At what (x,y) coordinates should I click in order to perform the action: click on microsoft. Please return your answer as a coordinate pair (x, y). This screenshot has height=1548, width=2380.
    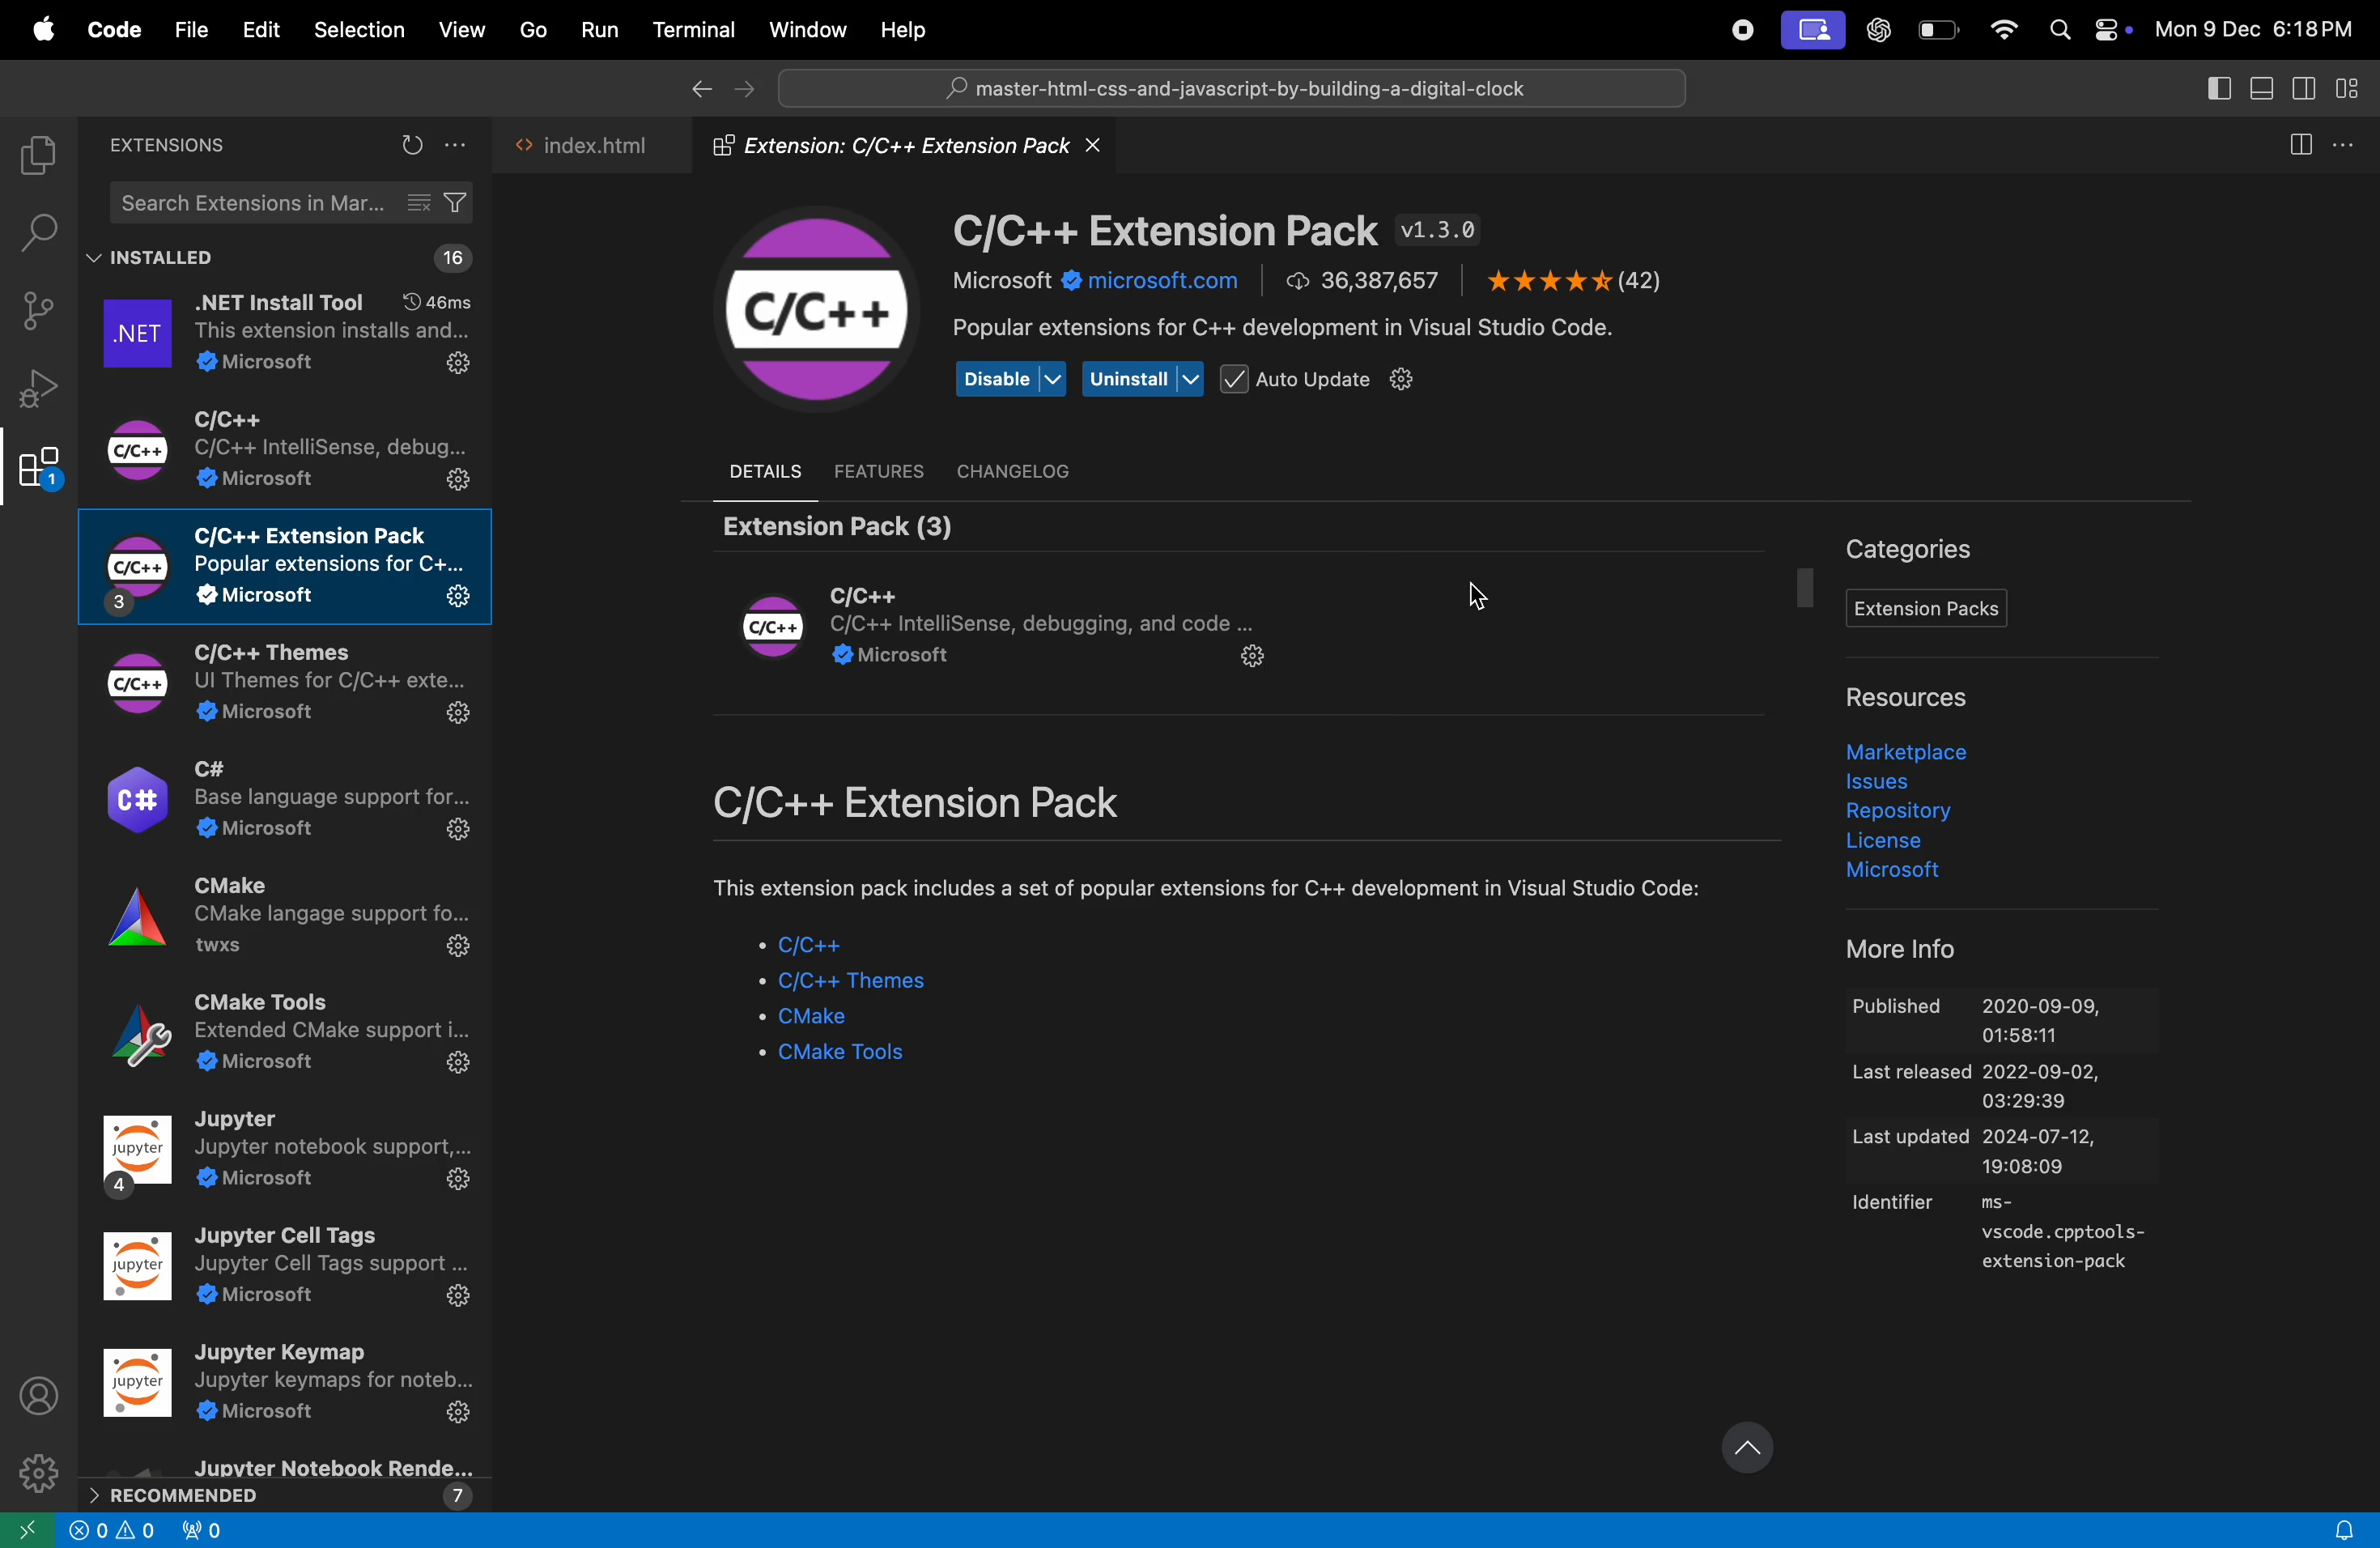
    Looking at the image, I should click on (1910, 875).